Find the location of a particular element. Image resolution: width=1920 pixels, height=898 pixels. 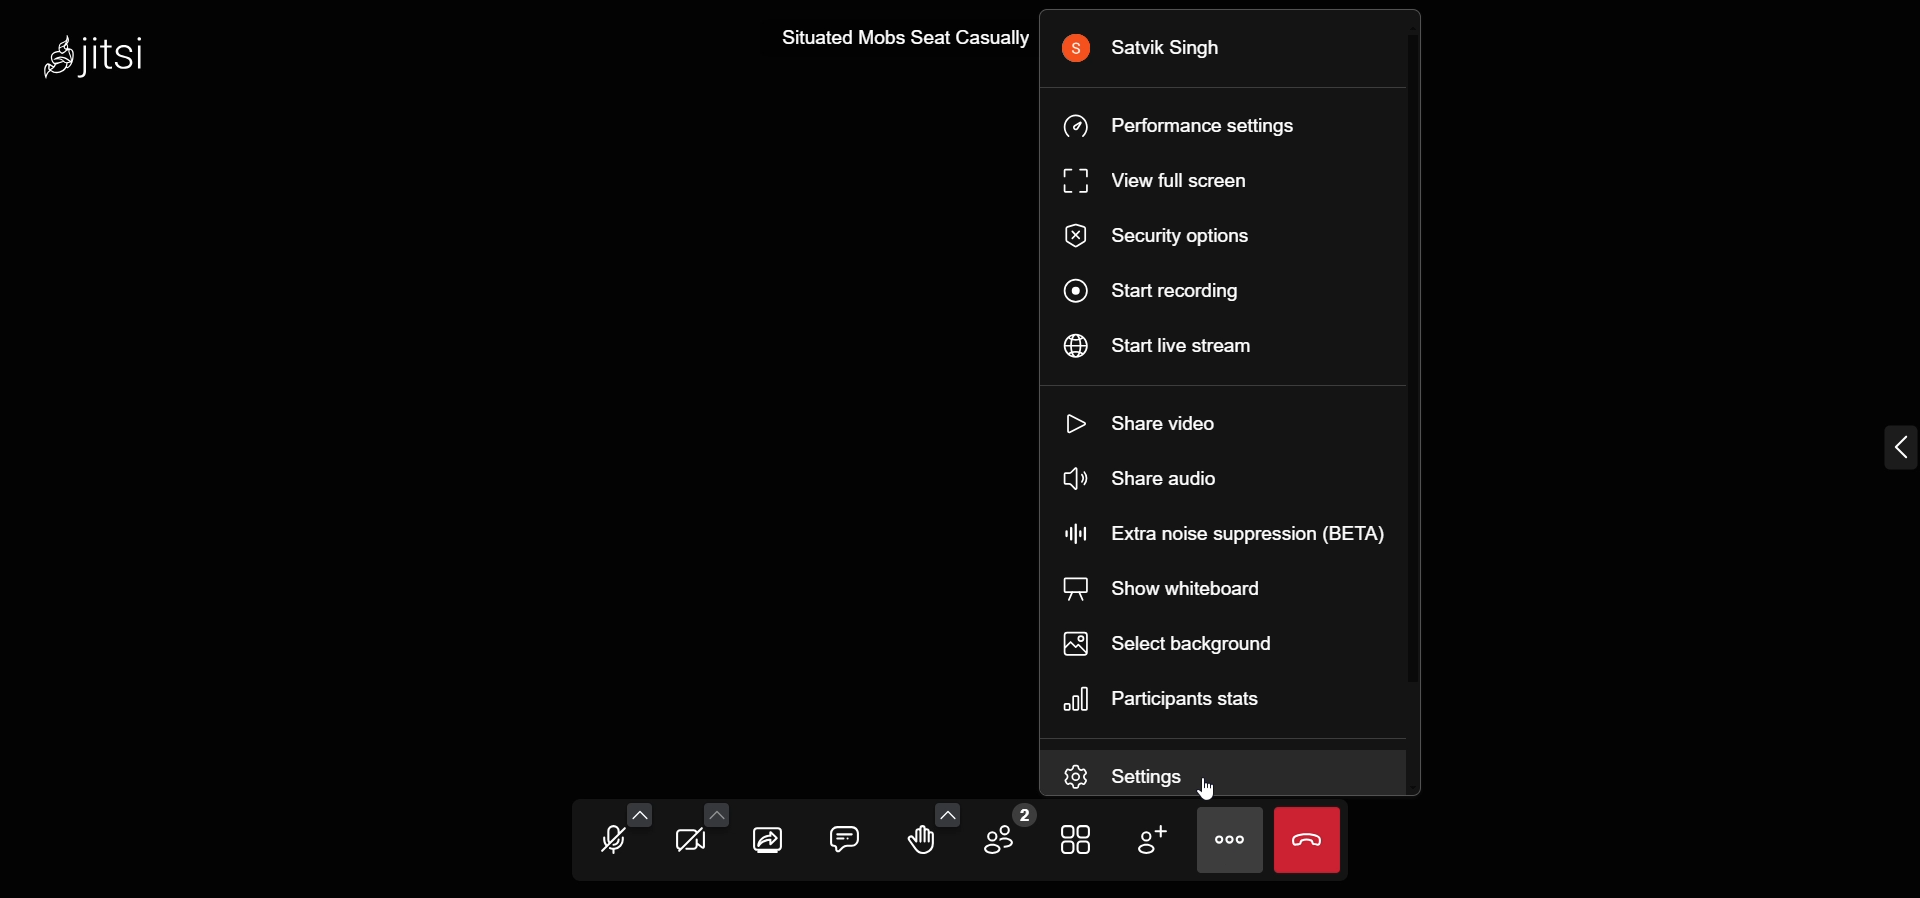

participant stat is located at coordinates (1171, 700).